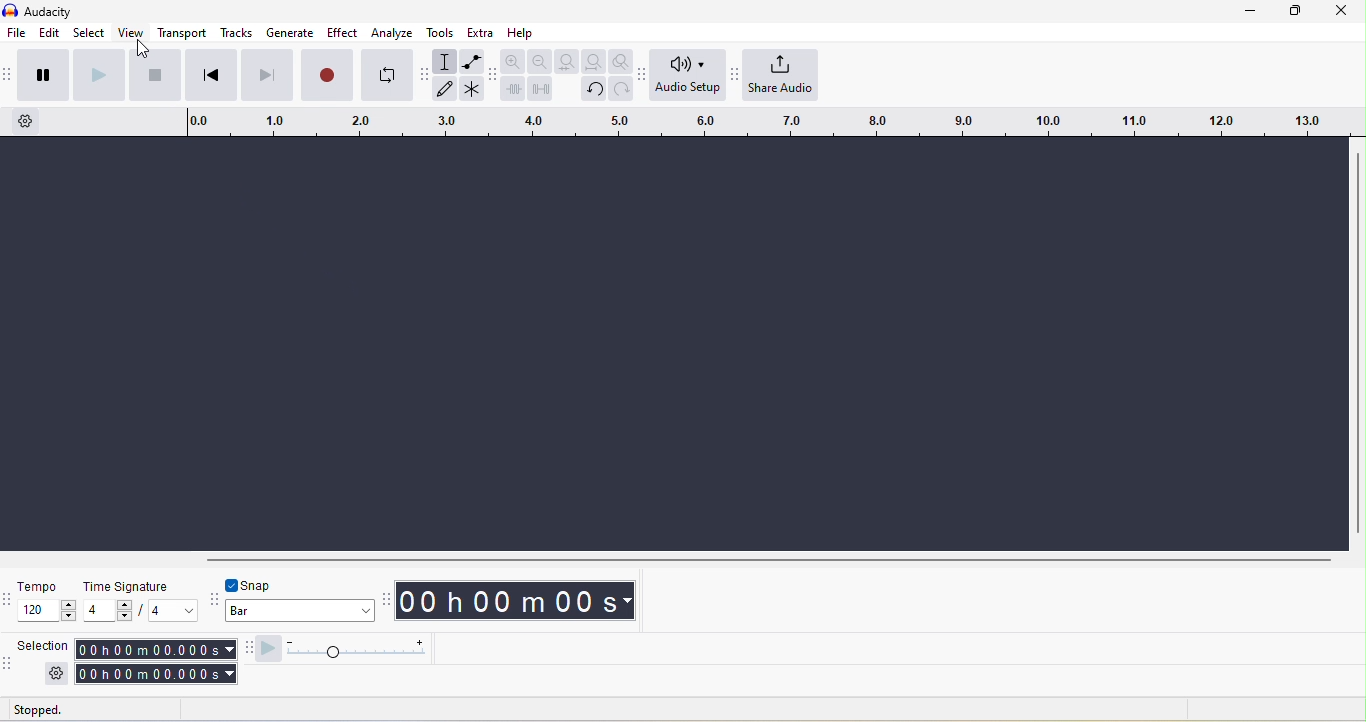 The height and width of the screenshot is (722, 1366). What do you see at coordinates (143, 49) in the screenshot?
I see `cursor` at bounding box center [143, 49].